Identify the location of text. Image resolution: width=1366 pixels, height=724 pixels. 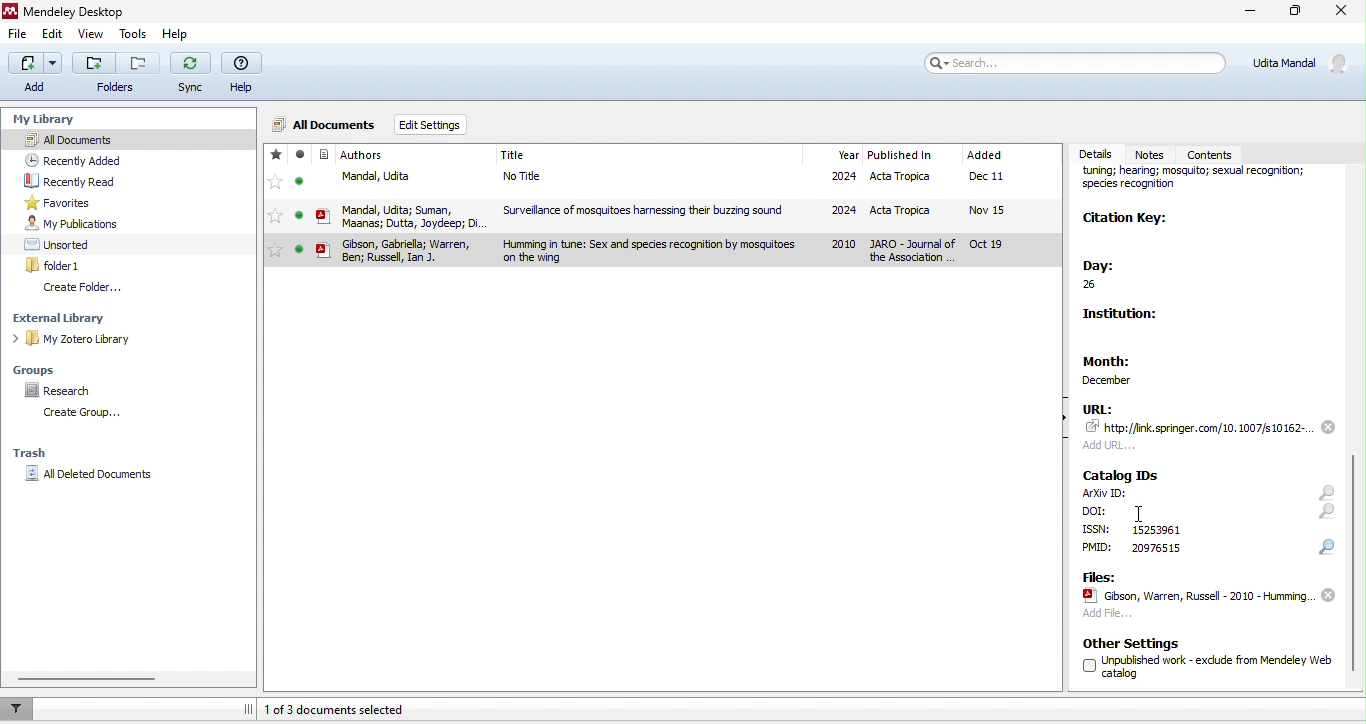
(1218, 665).